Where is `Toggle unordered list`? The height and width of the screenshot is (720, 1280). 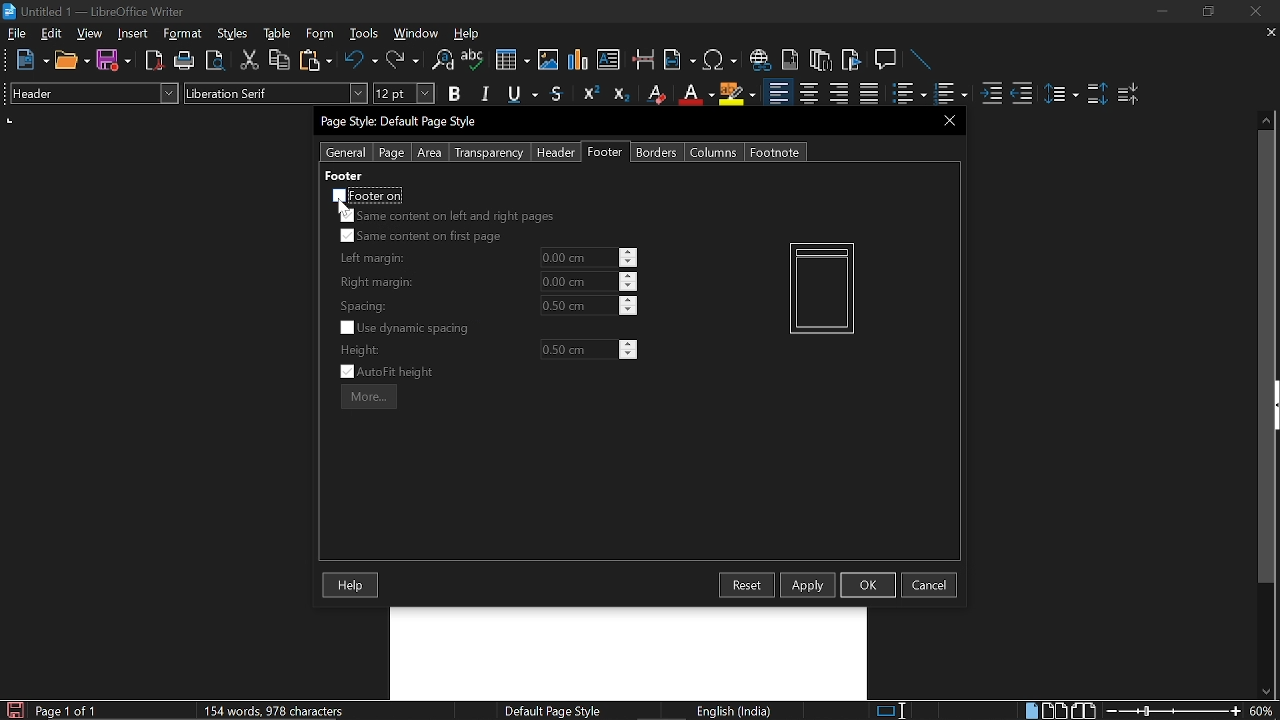 Toggle unordered list is located at coordinates (949, 94).